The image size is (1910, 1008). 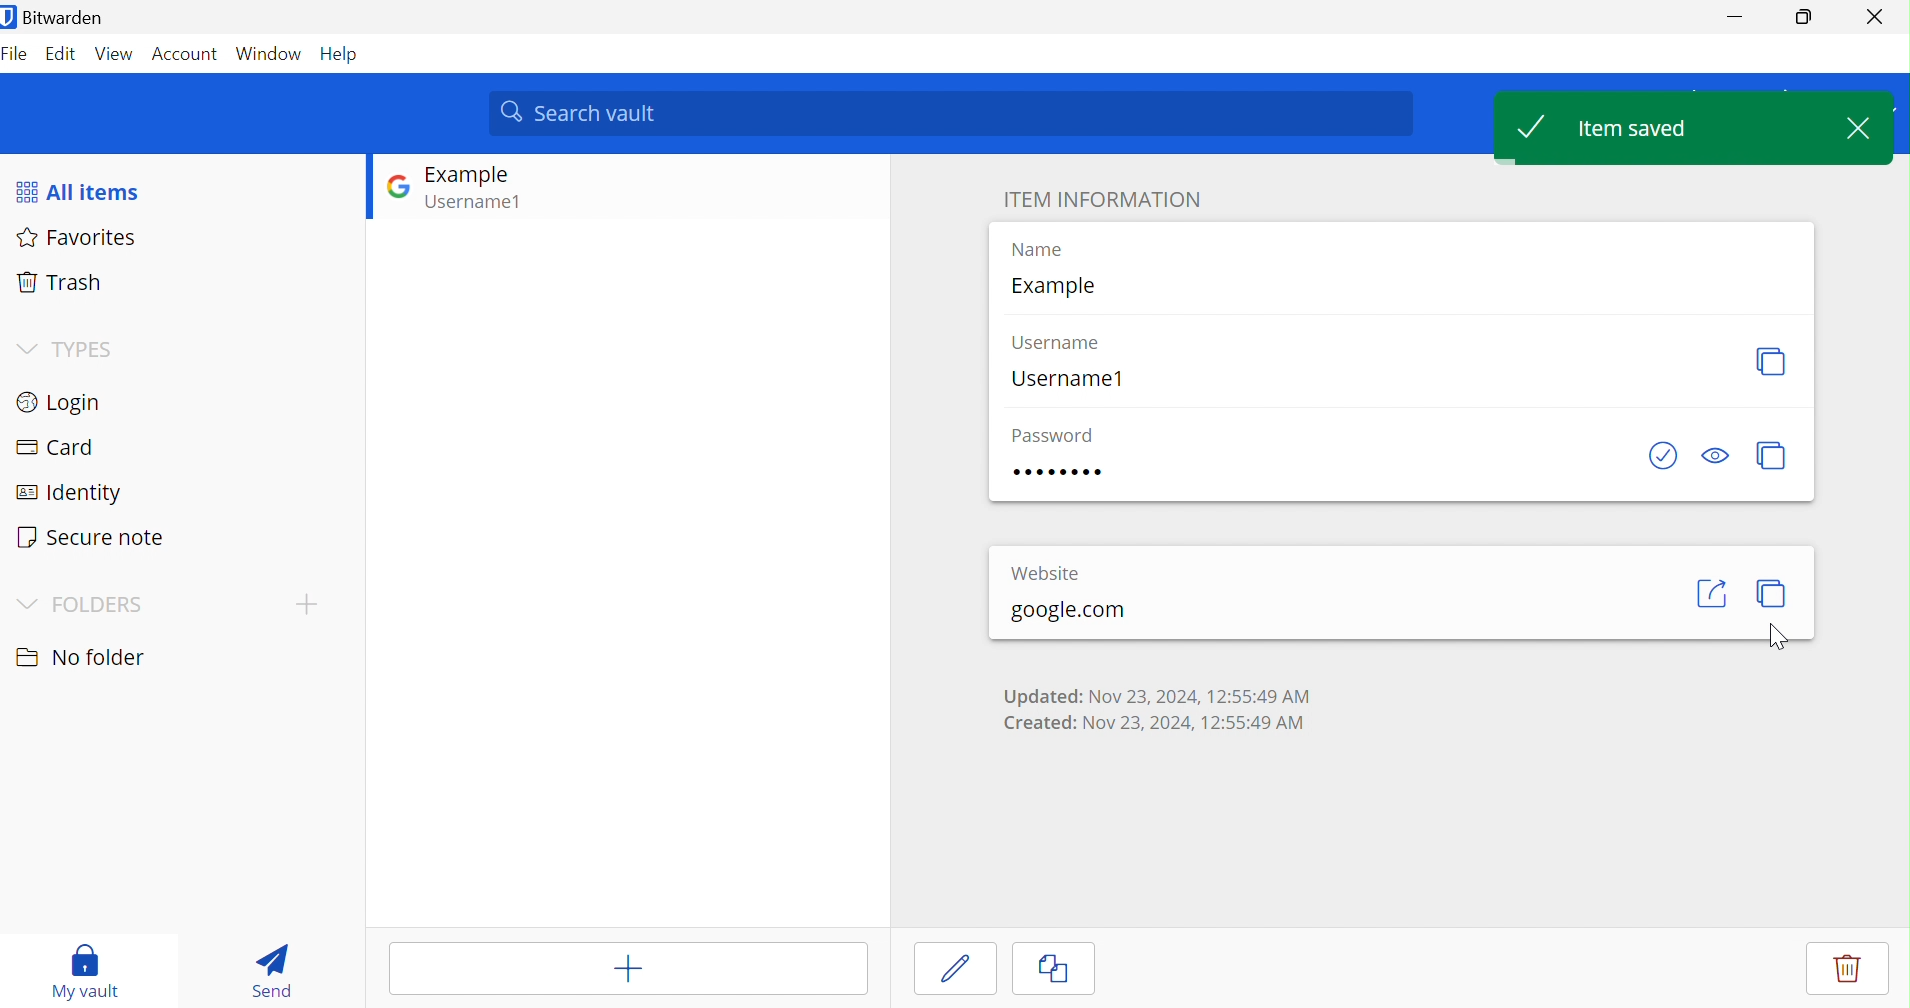 What do you see at coordinates (65, 282) in the screenshot?
I see `` at bounding box center [65, 282].